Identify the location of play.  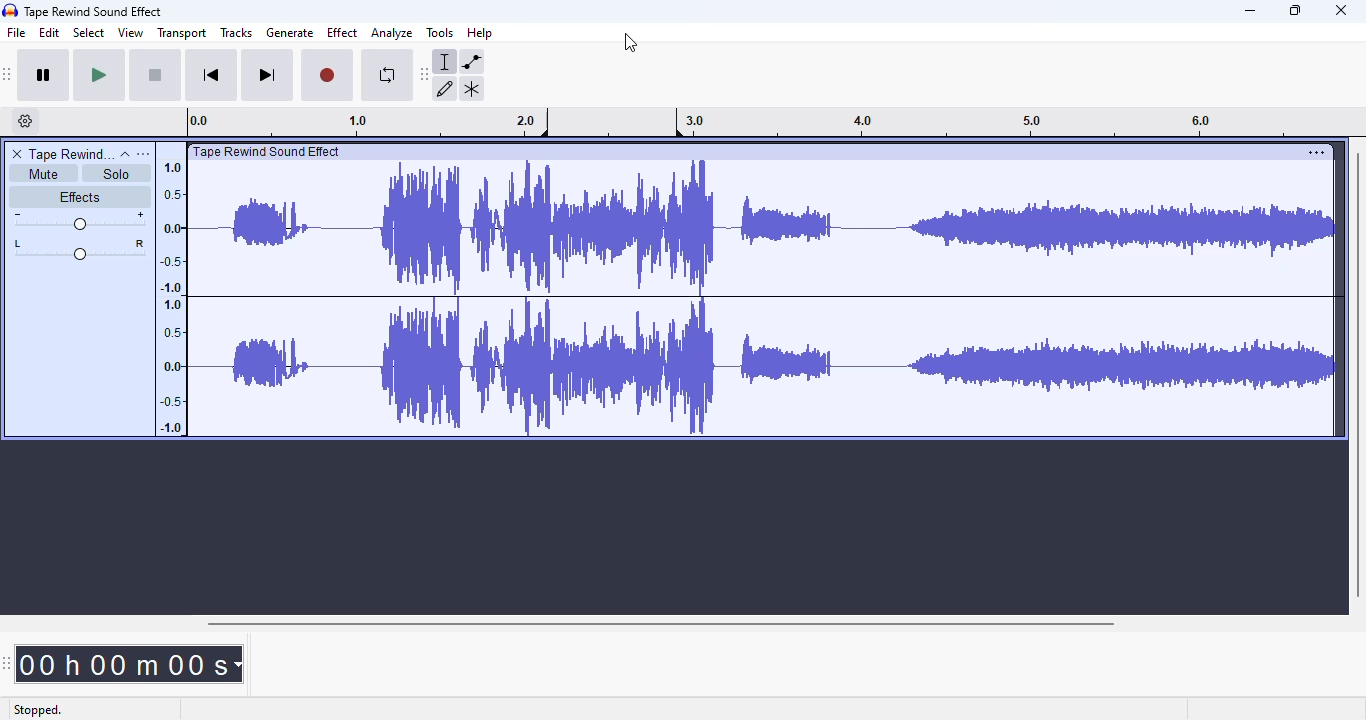
(101, 74).